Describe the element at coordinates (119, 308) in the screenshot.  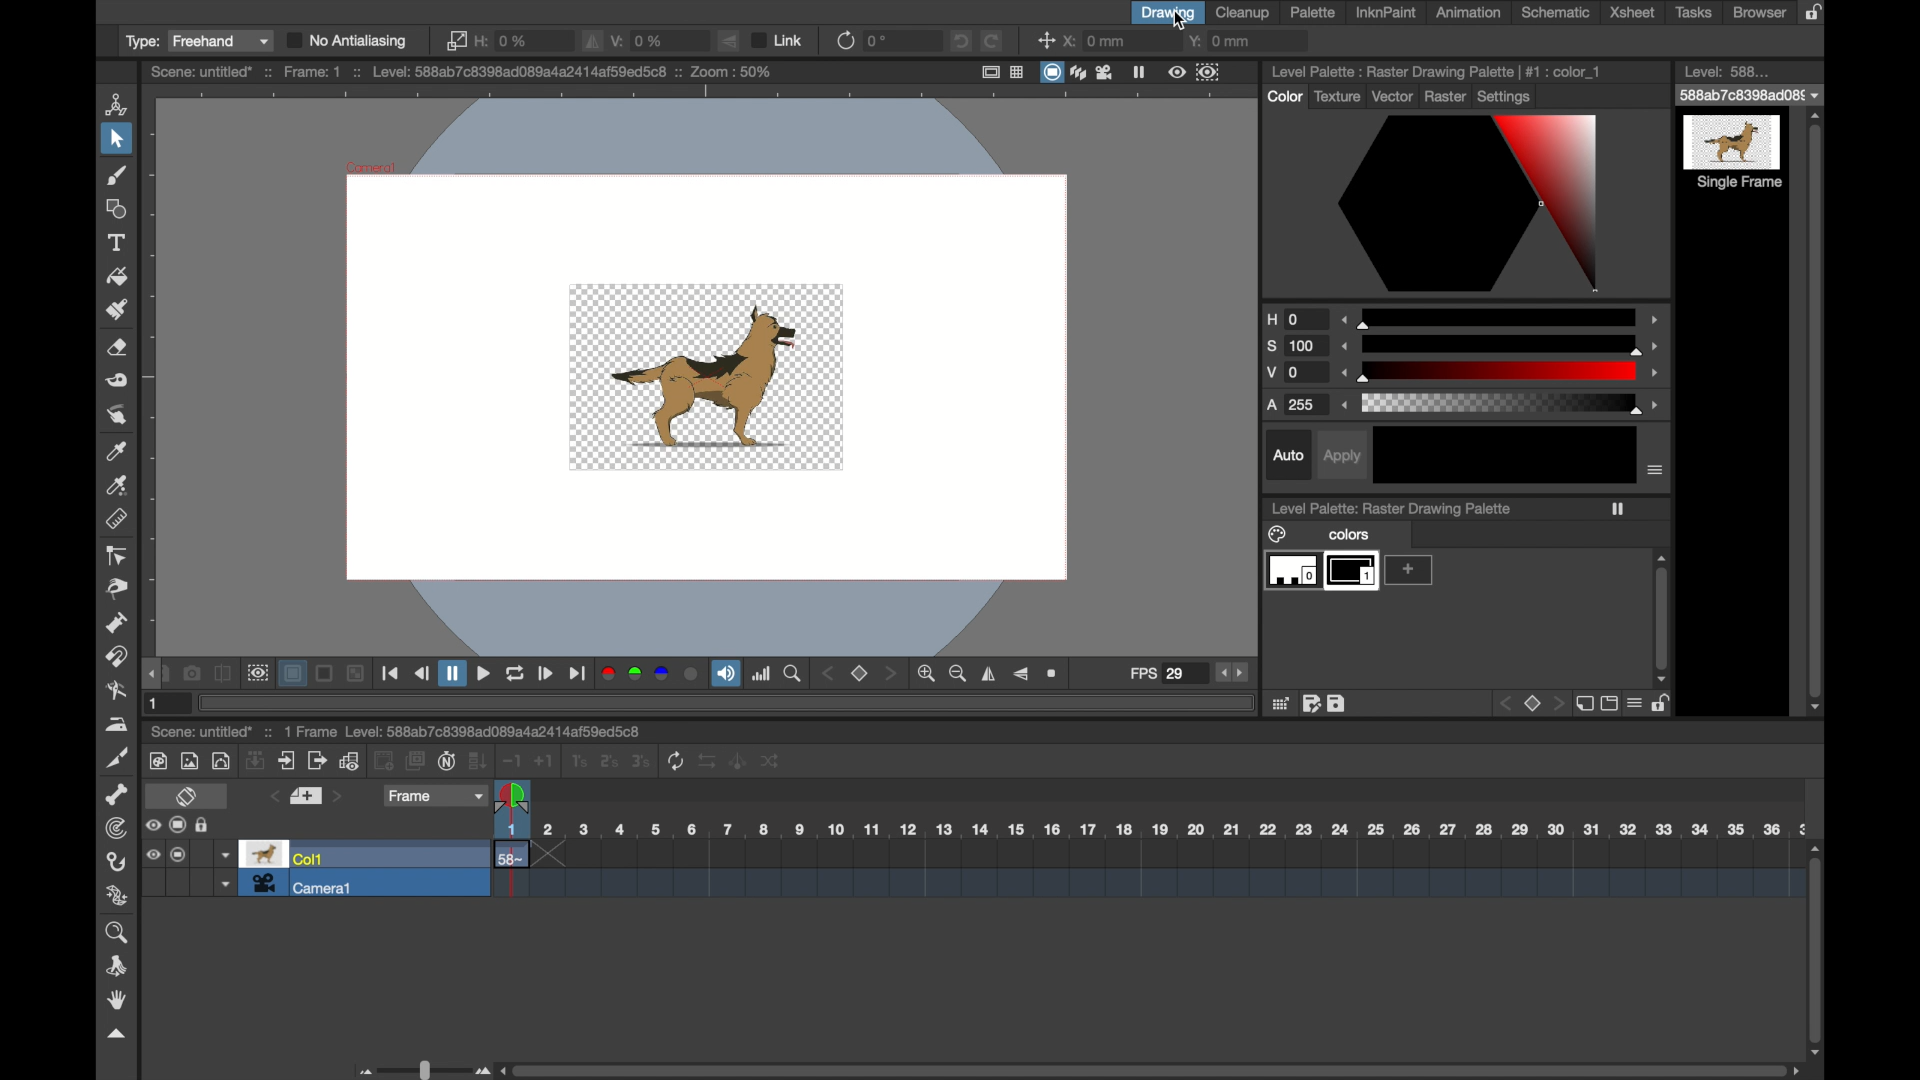
I see `paint brush tool` at that location.